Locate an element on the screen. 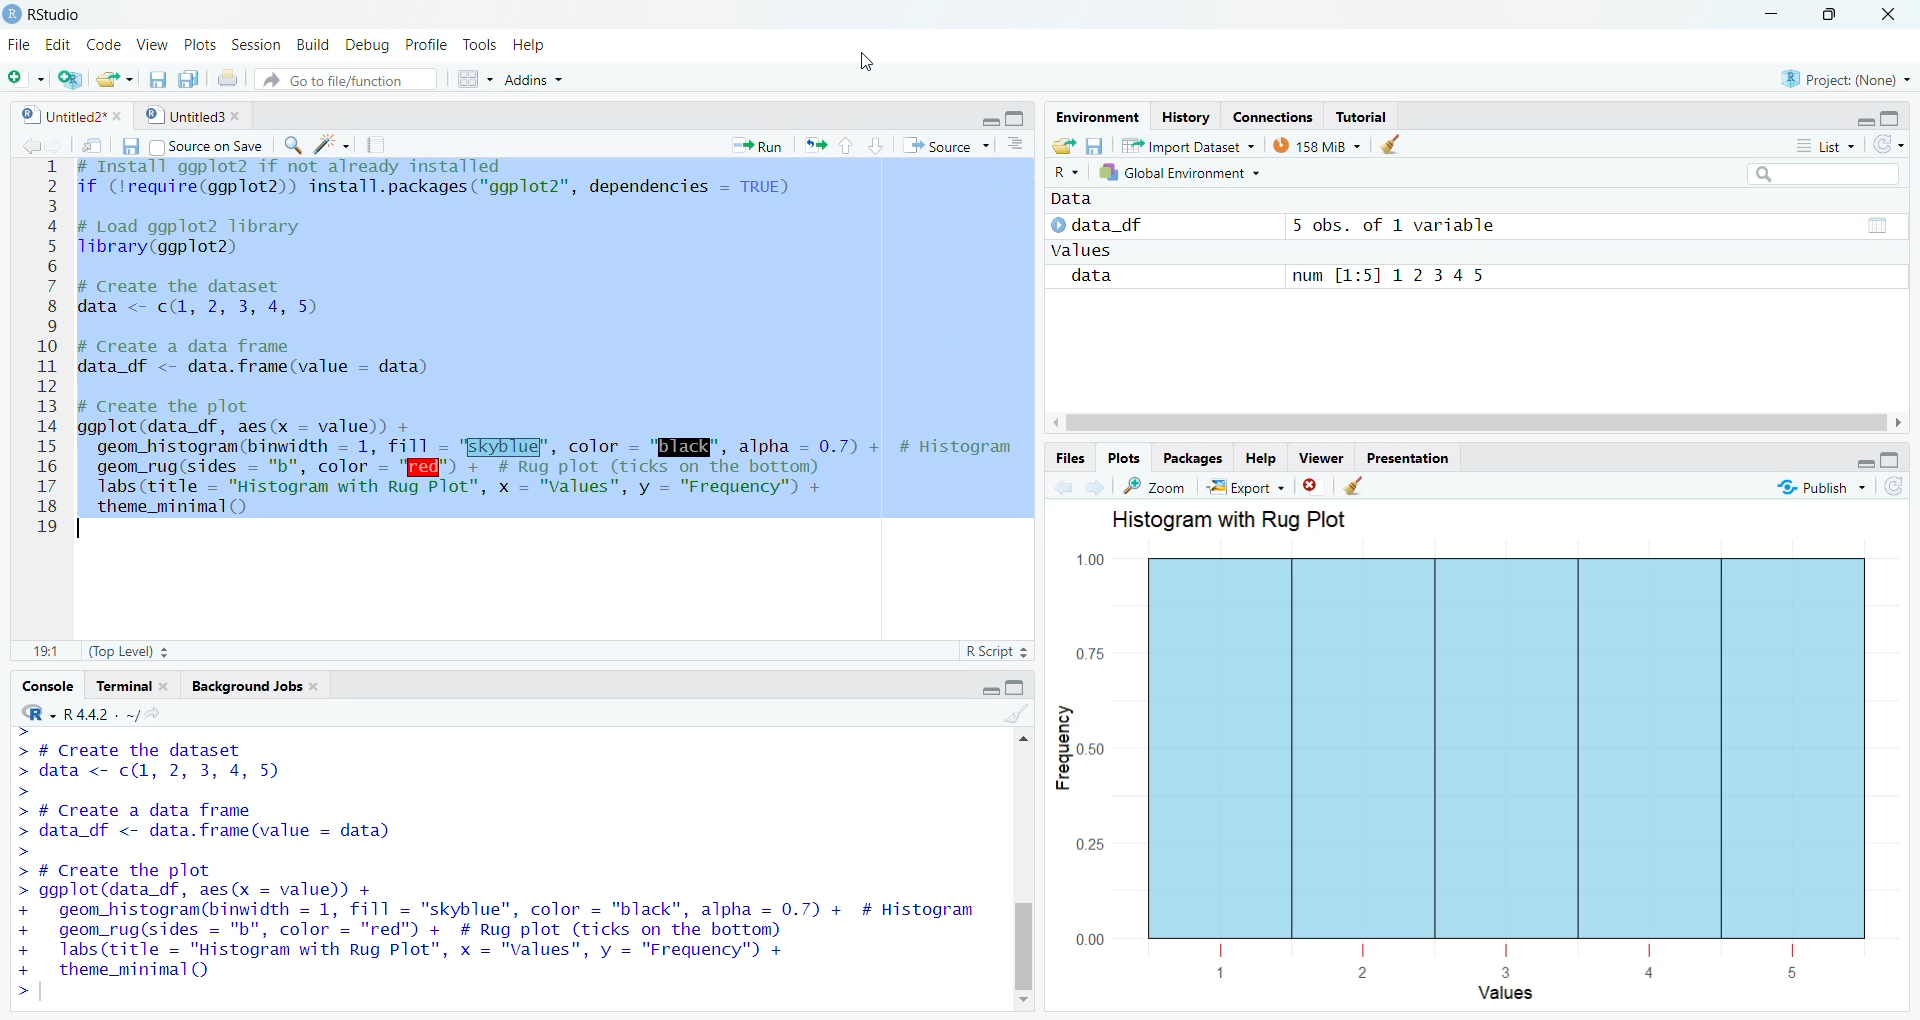 The height and width of the screenshot is (1020, 1920). Run is located at coordinates (748, 146).